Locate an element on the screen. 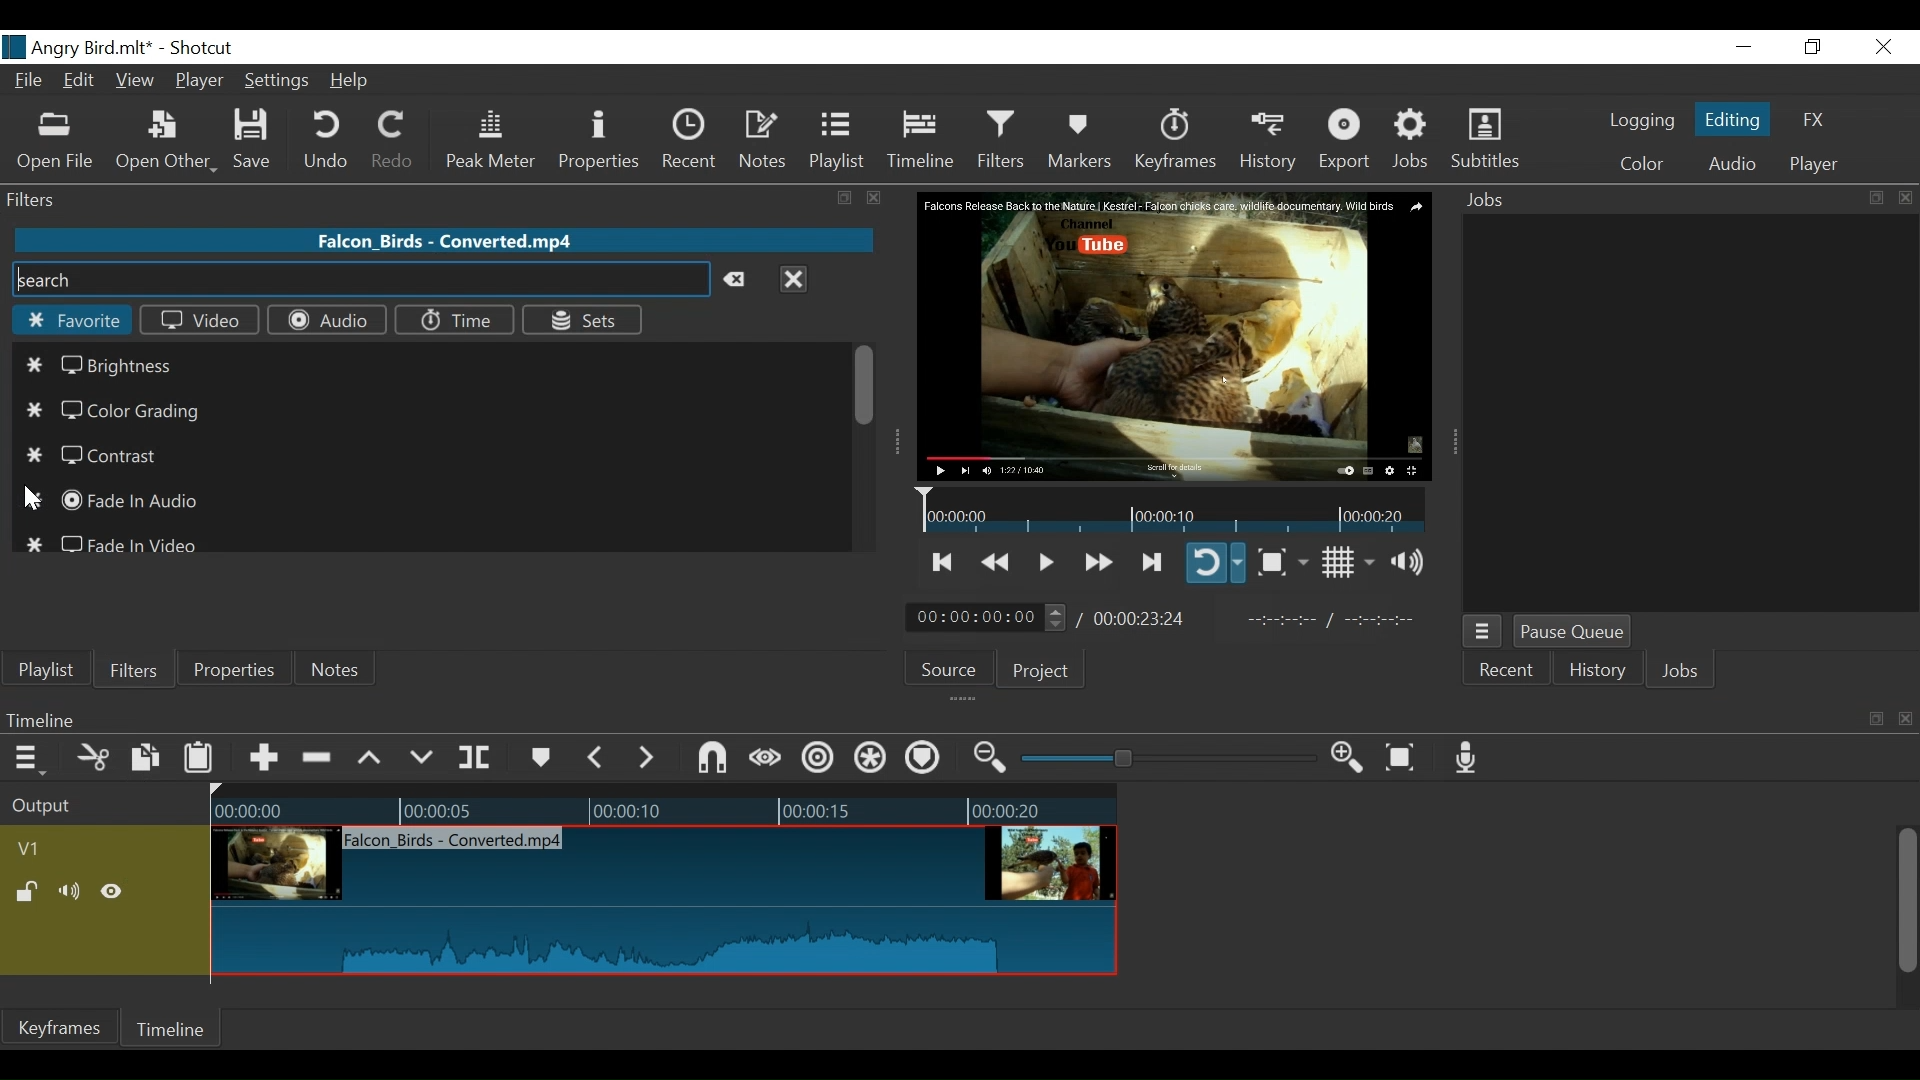  Notes is located at coordinates (764, 140).